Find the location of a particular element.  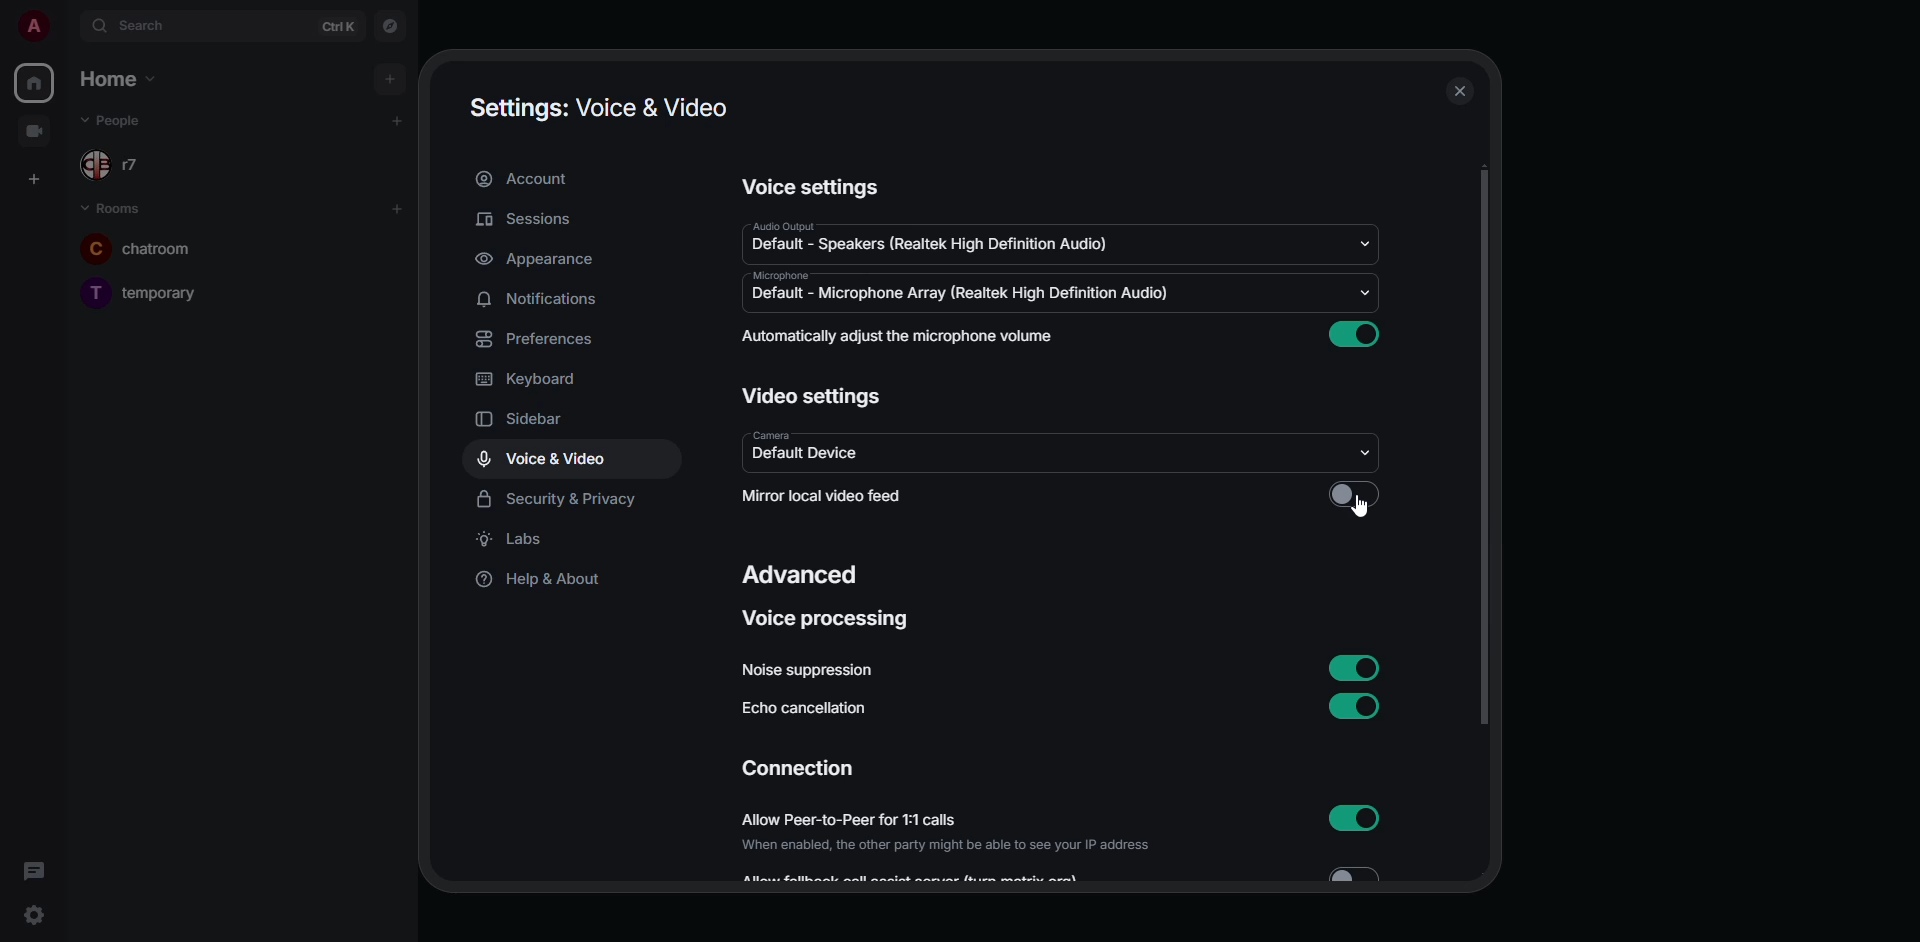

Toggle is located at coordinates (1352, 875).